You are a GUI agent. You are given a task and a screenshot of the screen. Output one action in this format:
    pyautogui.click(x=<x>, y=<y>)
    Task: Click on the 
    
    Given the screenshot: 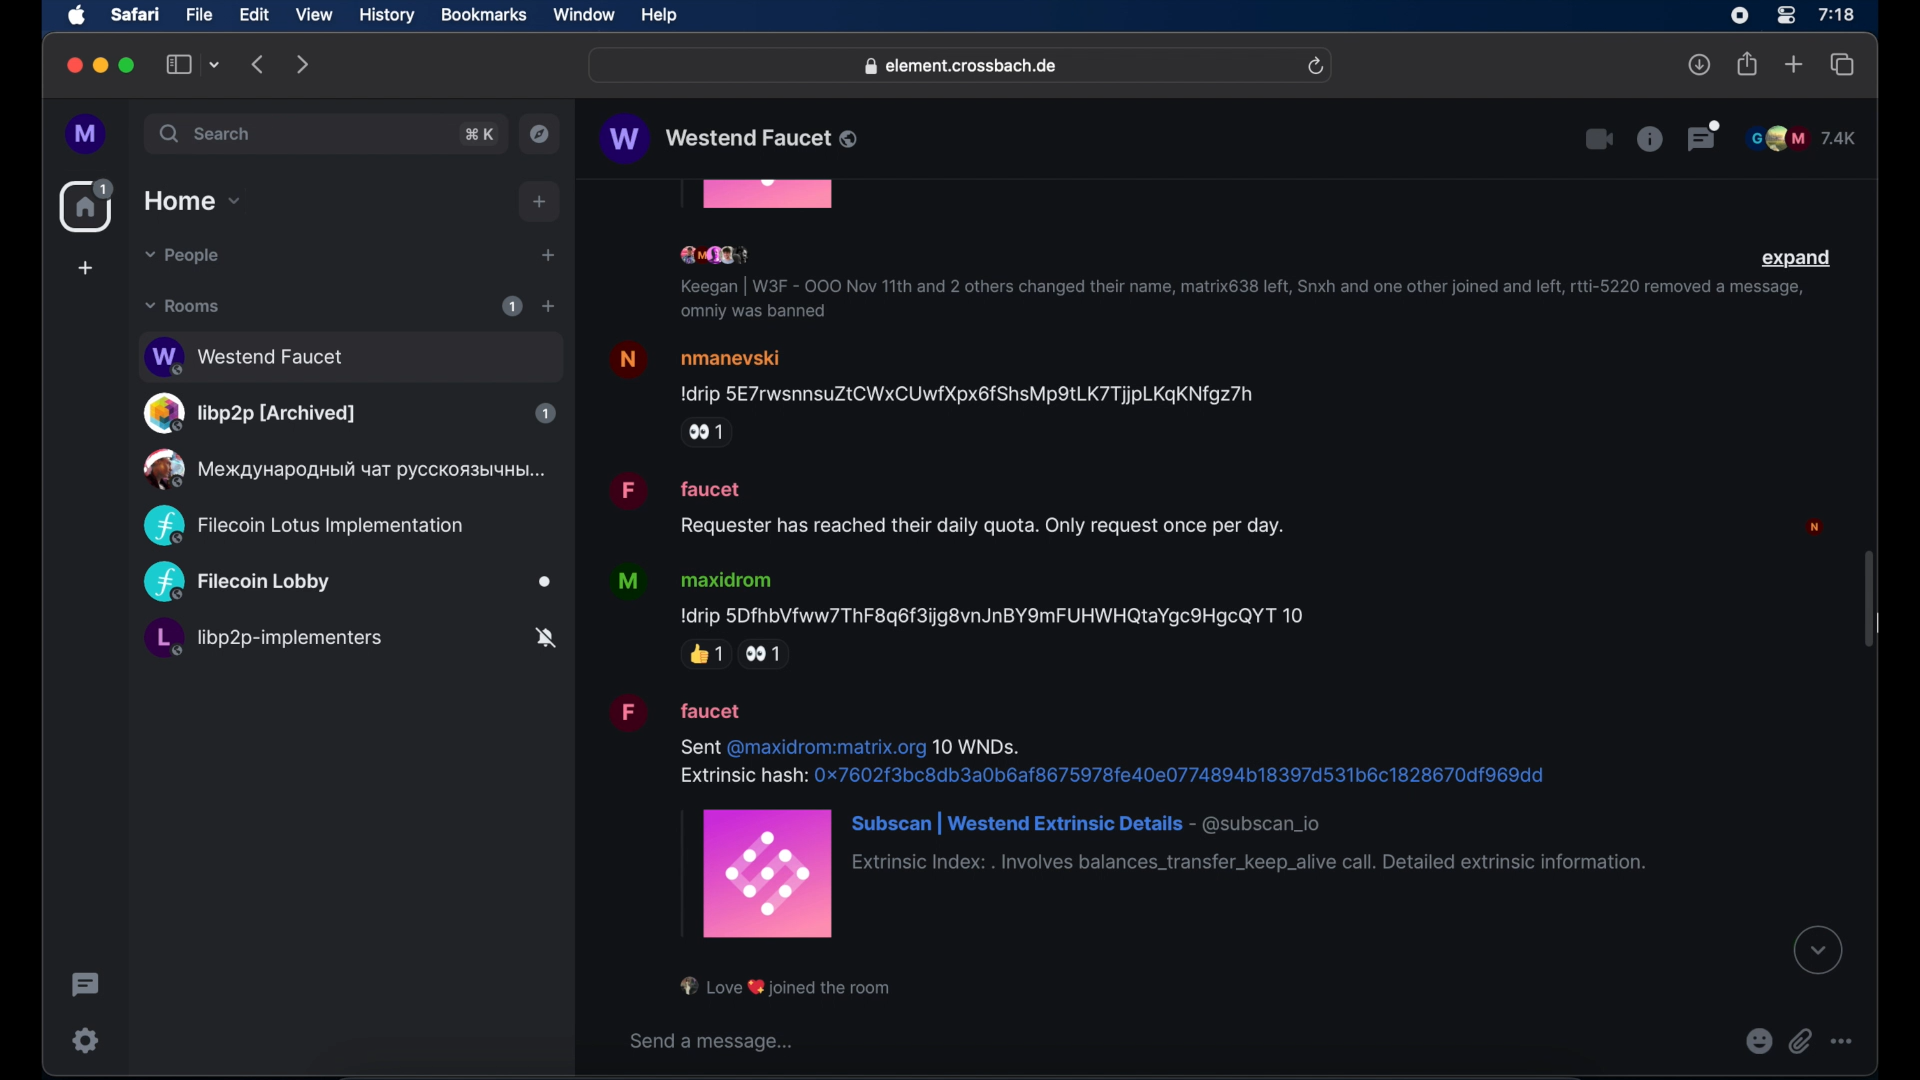 What is the action you would take?
    pyautogui.click(x=185, y=256)
    